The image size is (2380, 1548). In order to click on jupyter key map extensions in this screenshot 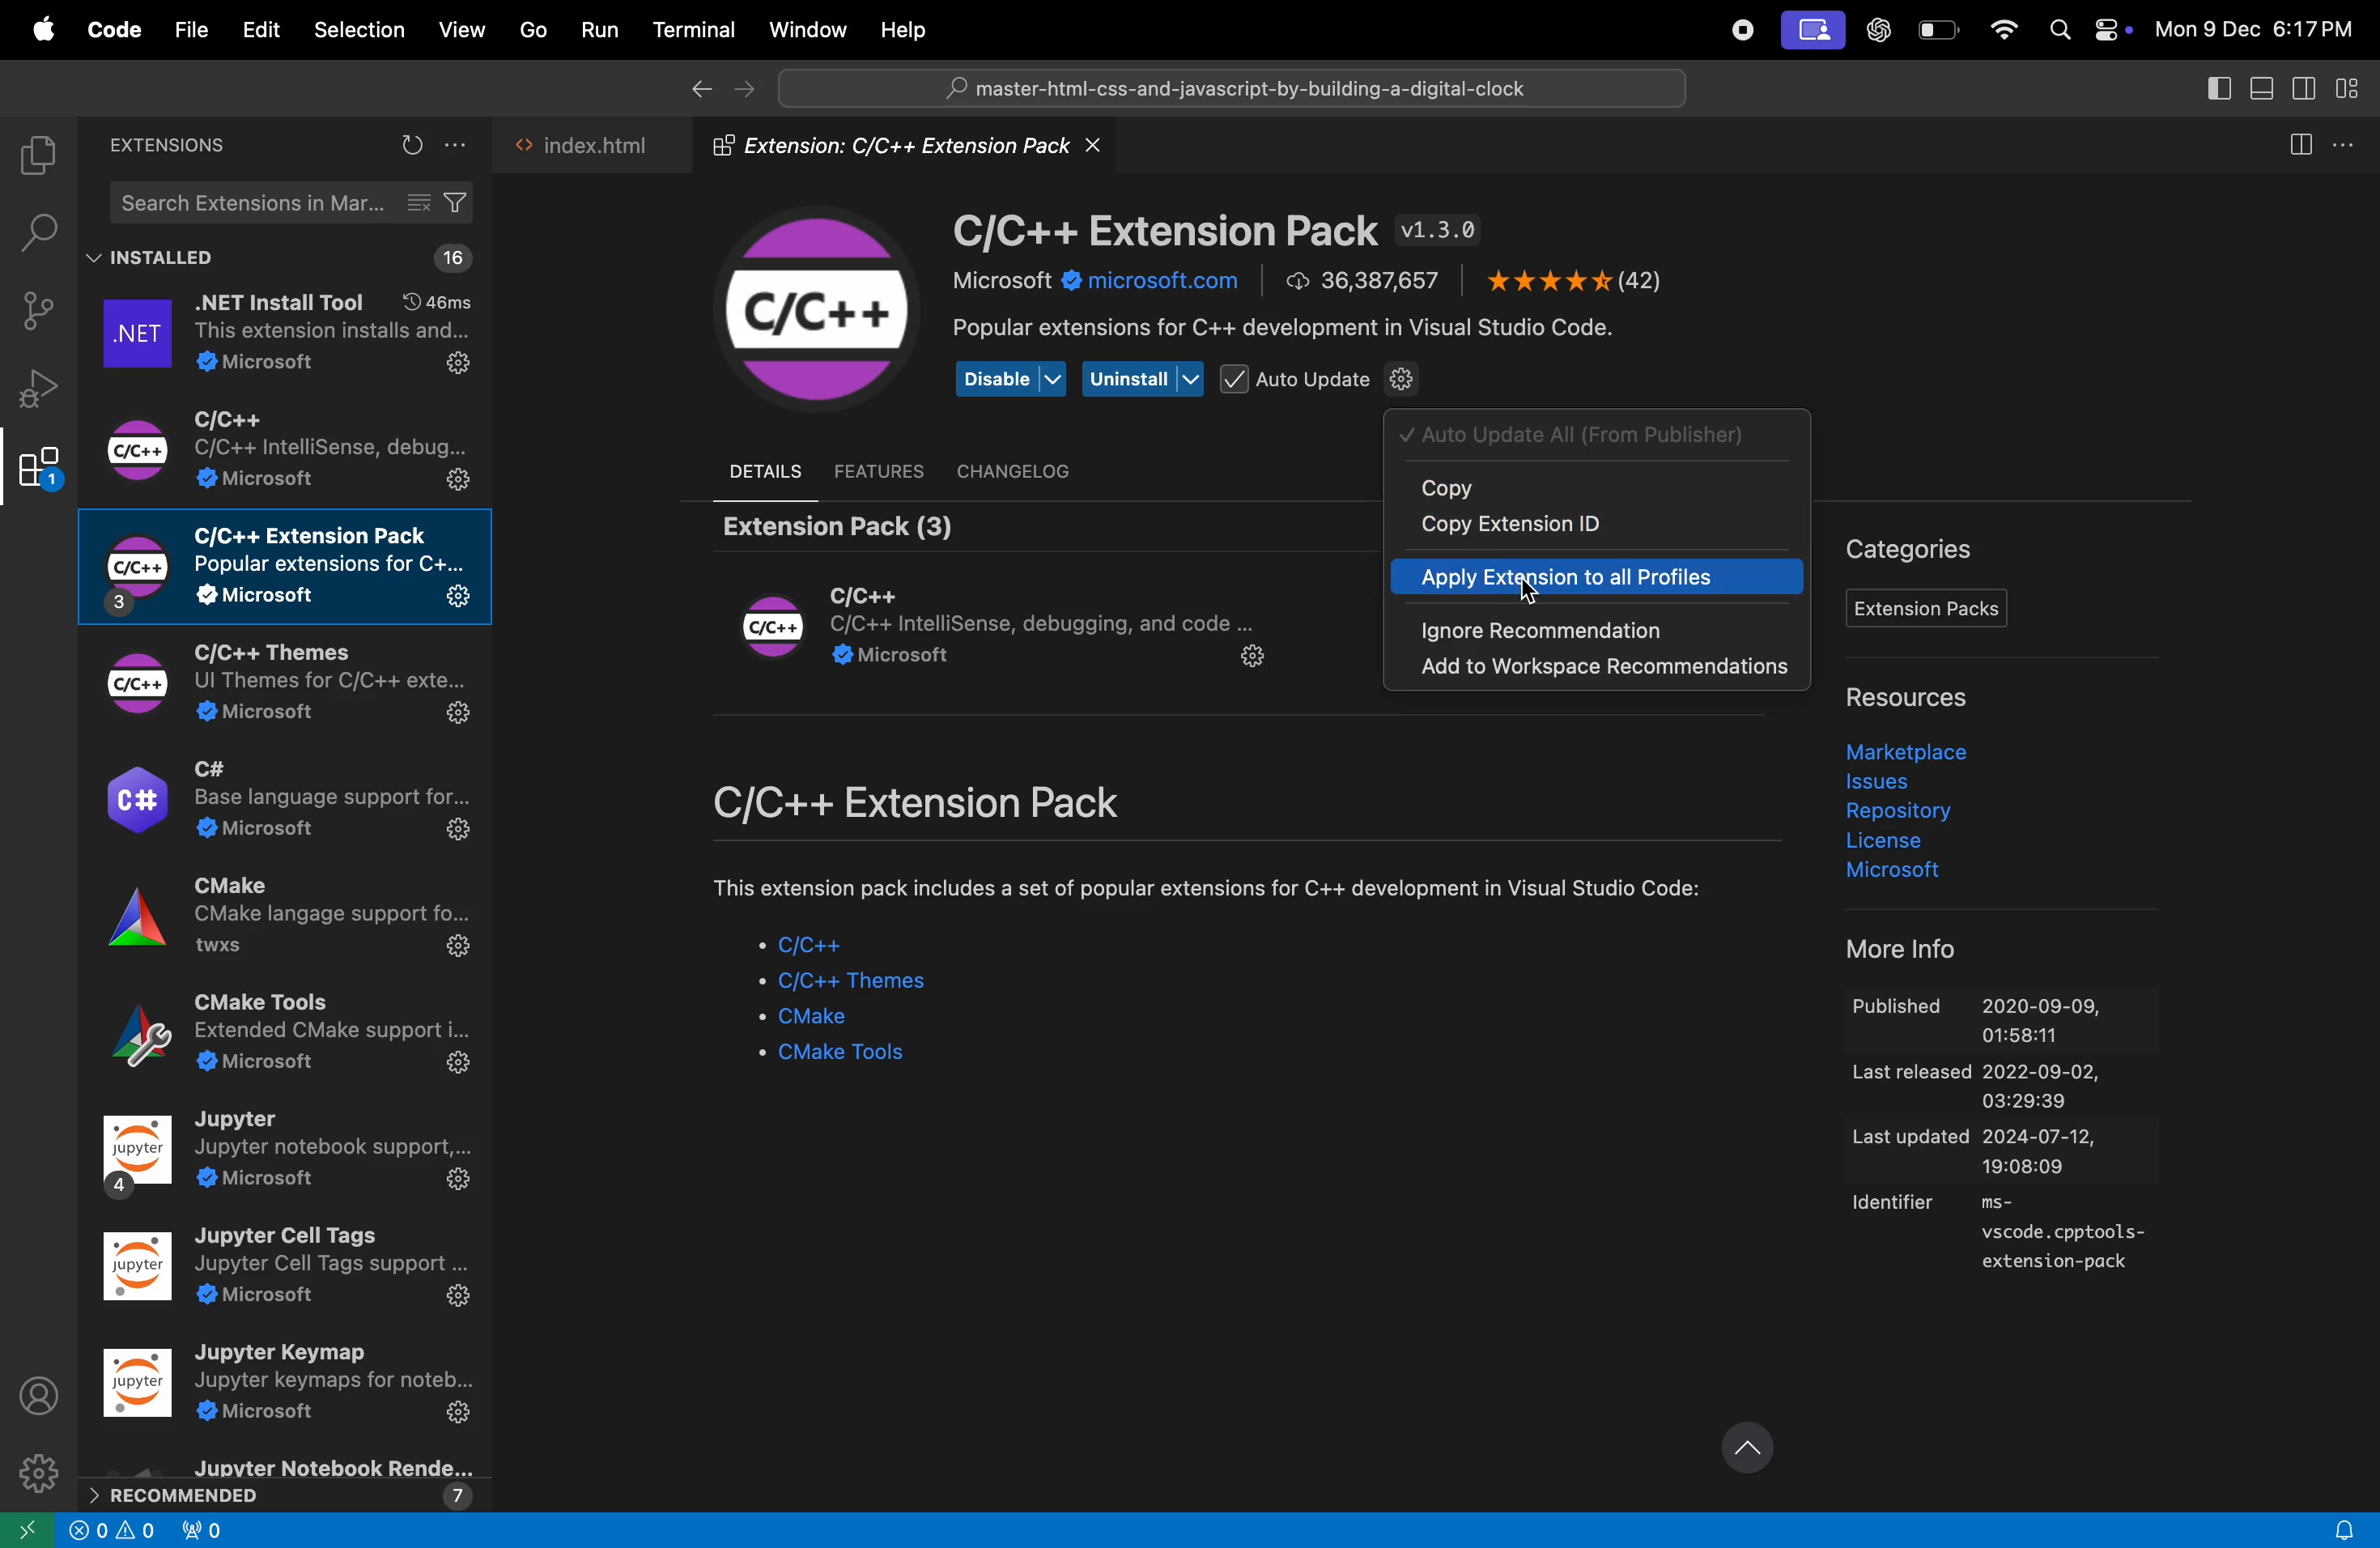, I will do `click(289, 1387)`.